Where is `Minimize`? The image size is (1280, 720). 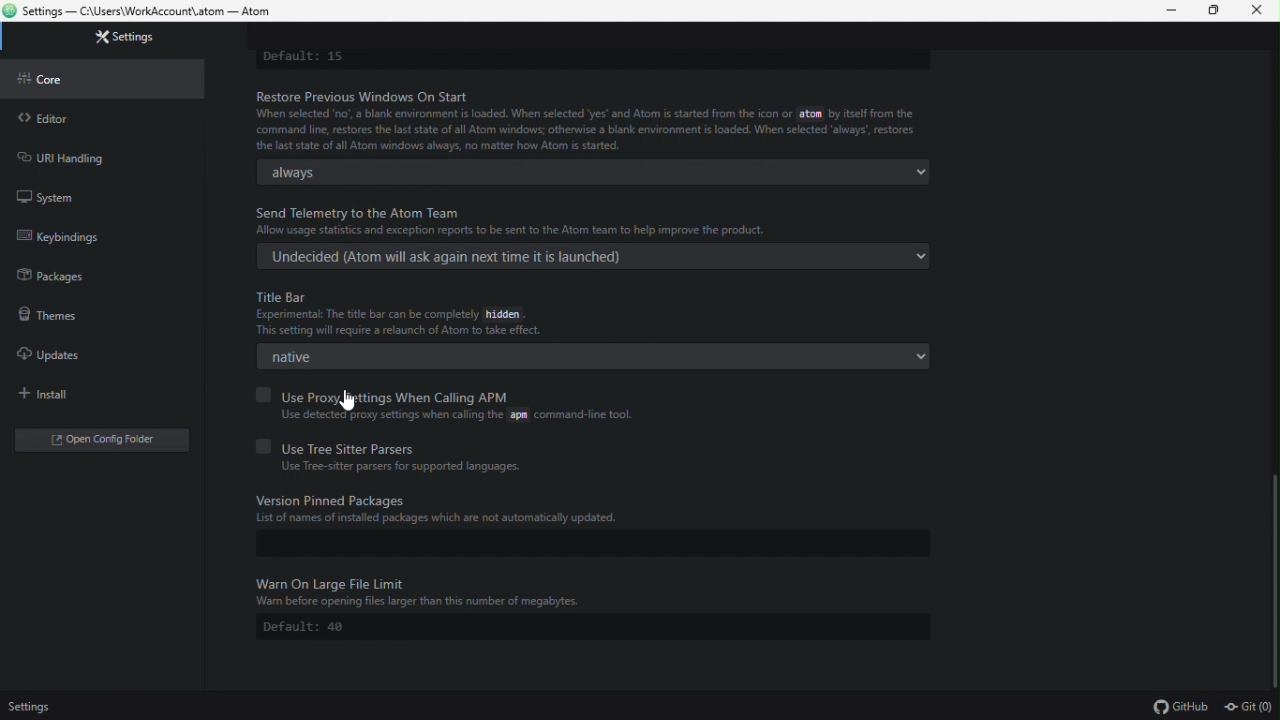
Minimize is located at coordinates (1173, 11).